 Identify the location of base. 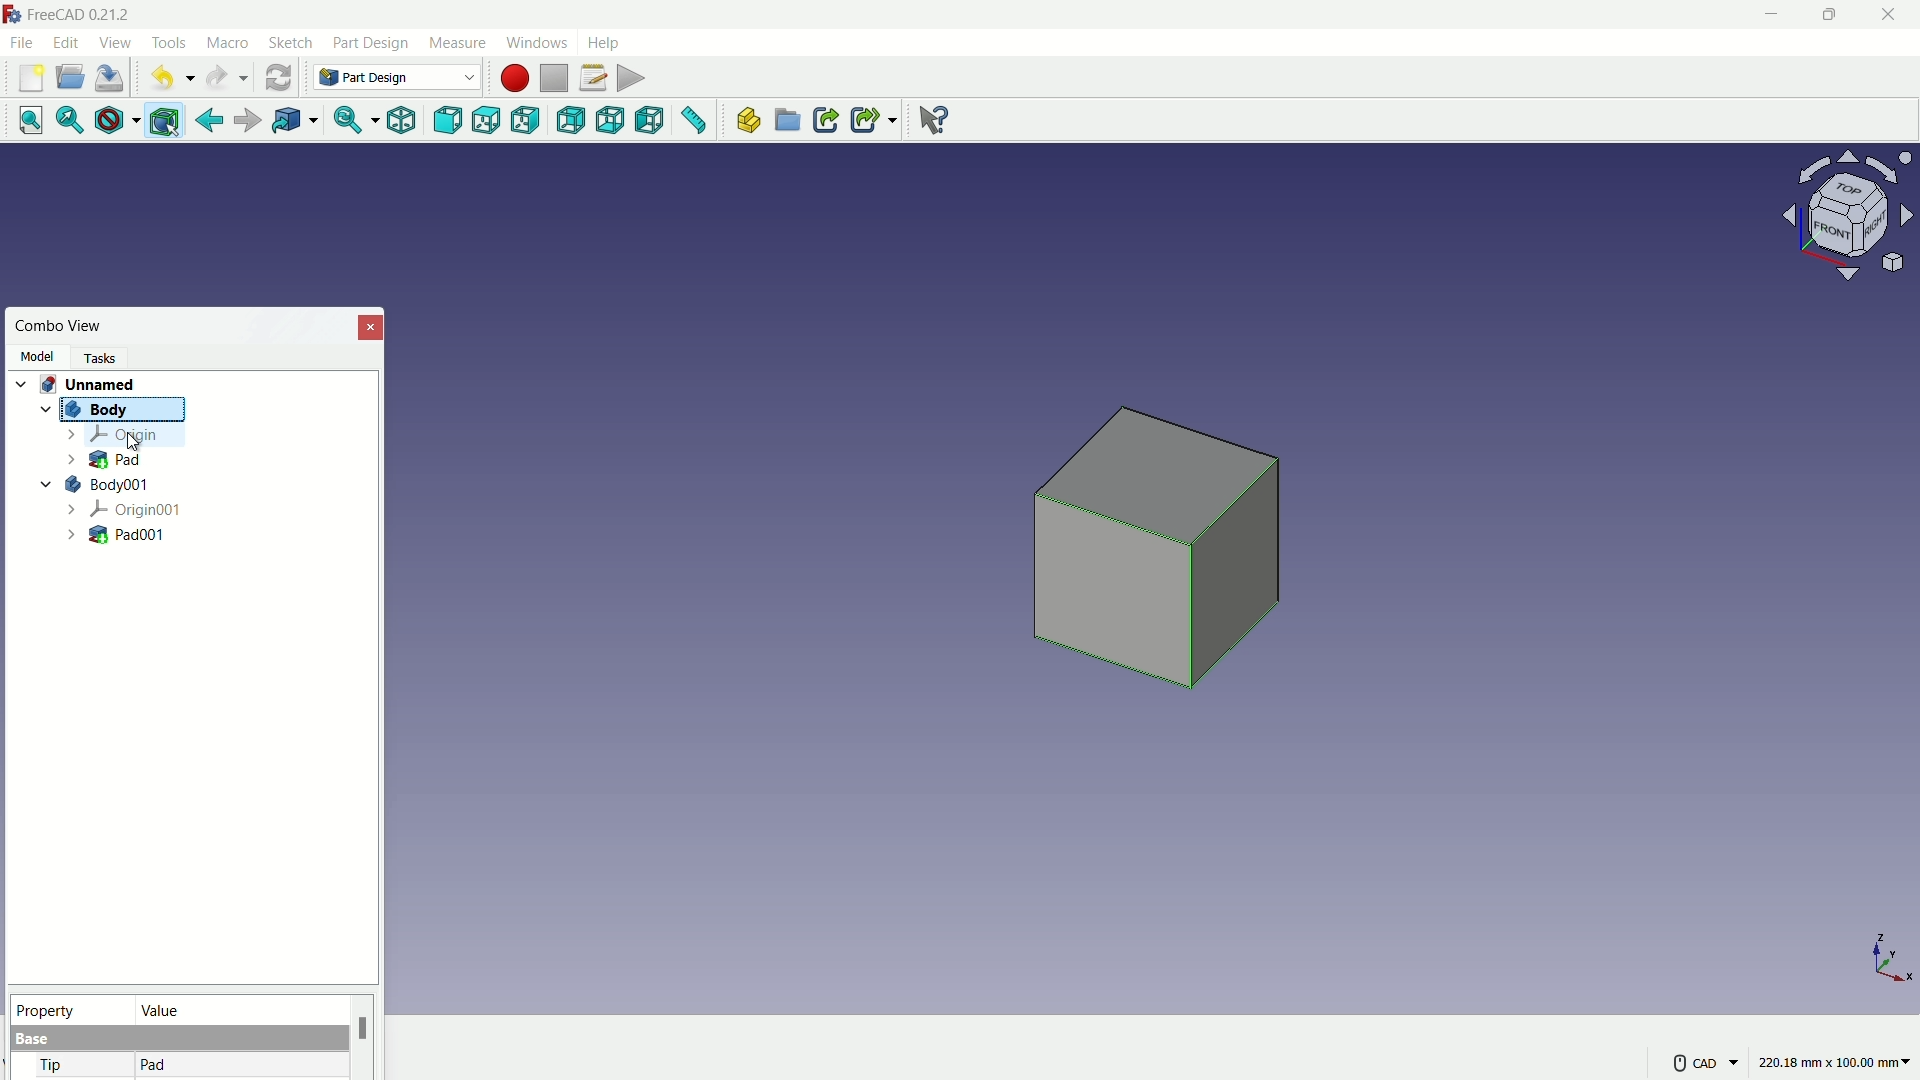
(34, 1040).